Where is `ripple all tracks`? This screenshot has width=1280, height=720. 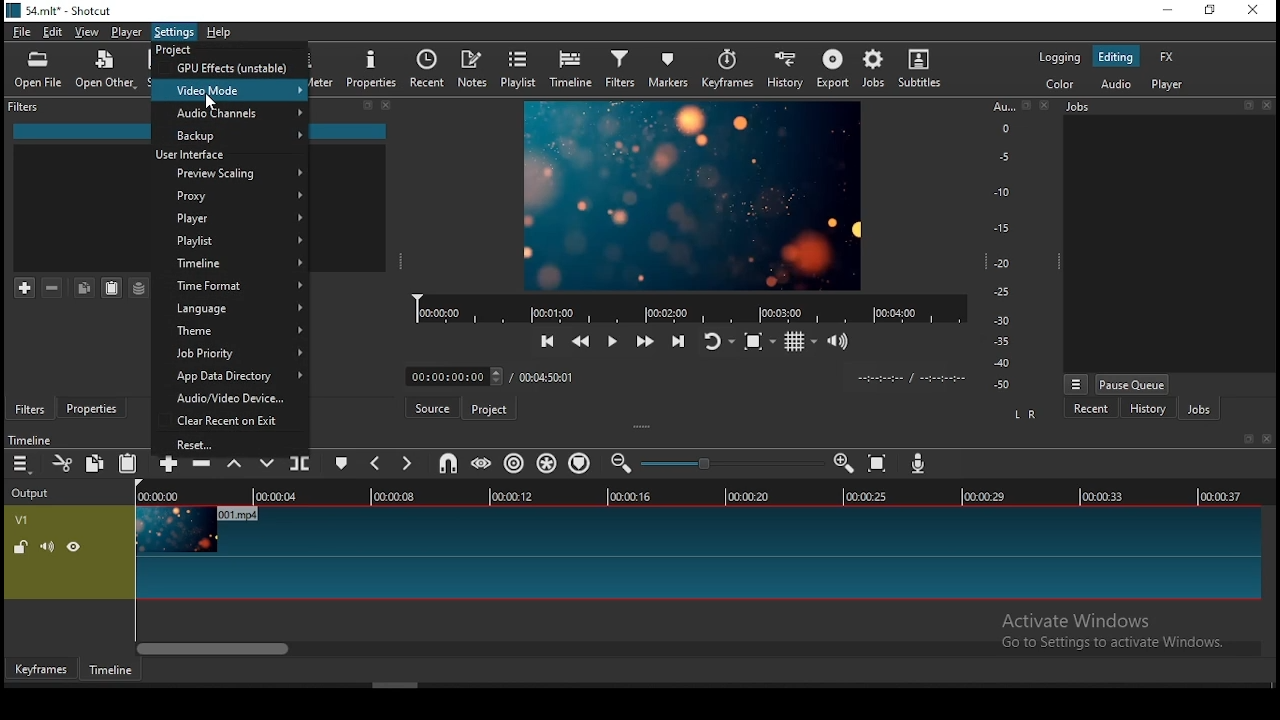
ripple all tracks is located at coordinates (546, 462).